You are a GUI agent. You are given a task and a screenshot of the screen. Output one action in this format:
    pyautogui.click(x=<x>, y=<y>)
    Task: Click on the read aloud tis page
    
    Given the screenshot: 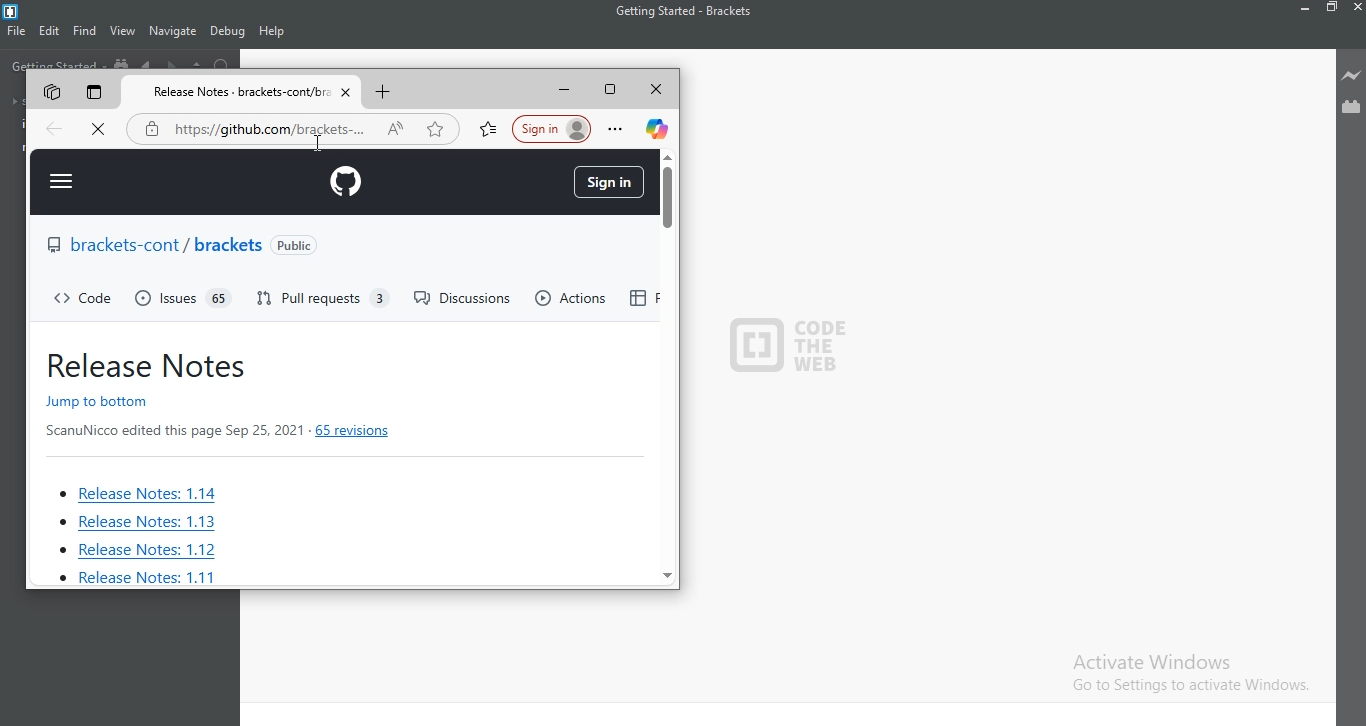 What is the action you would take?
    pyautogui.click(x=397, y=130)
    